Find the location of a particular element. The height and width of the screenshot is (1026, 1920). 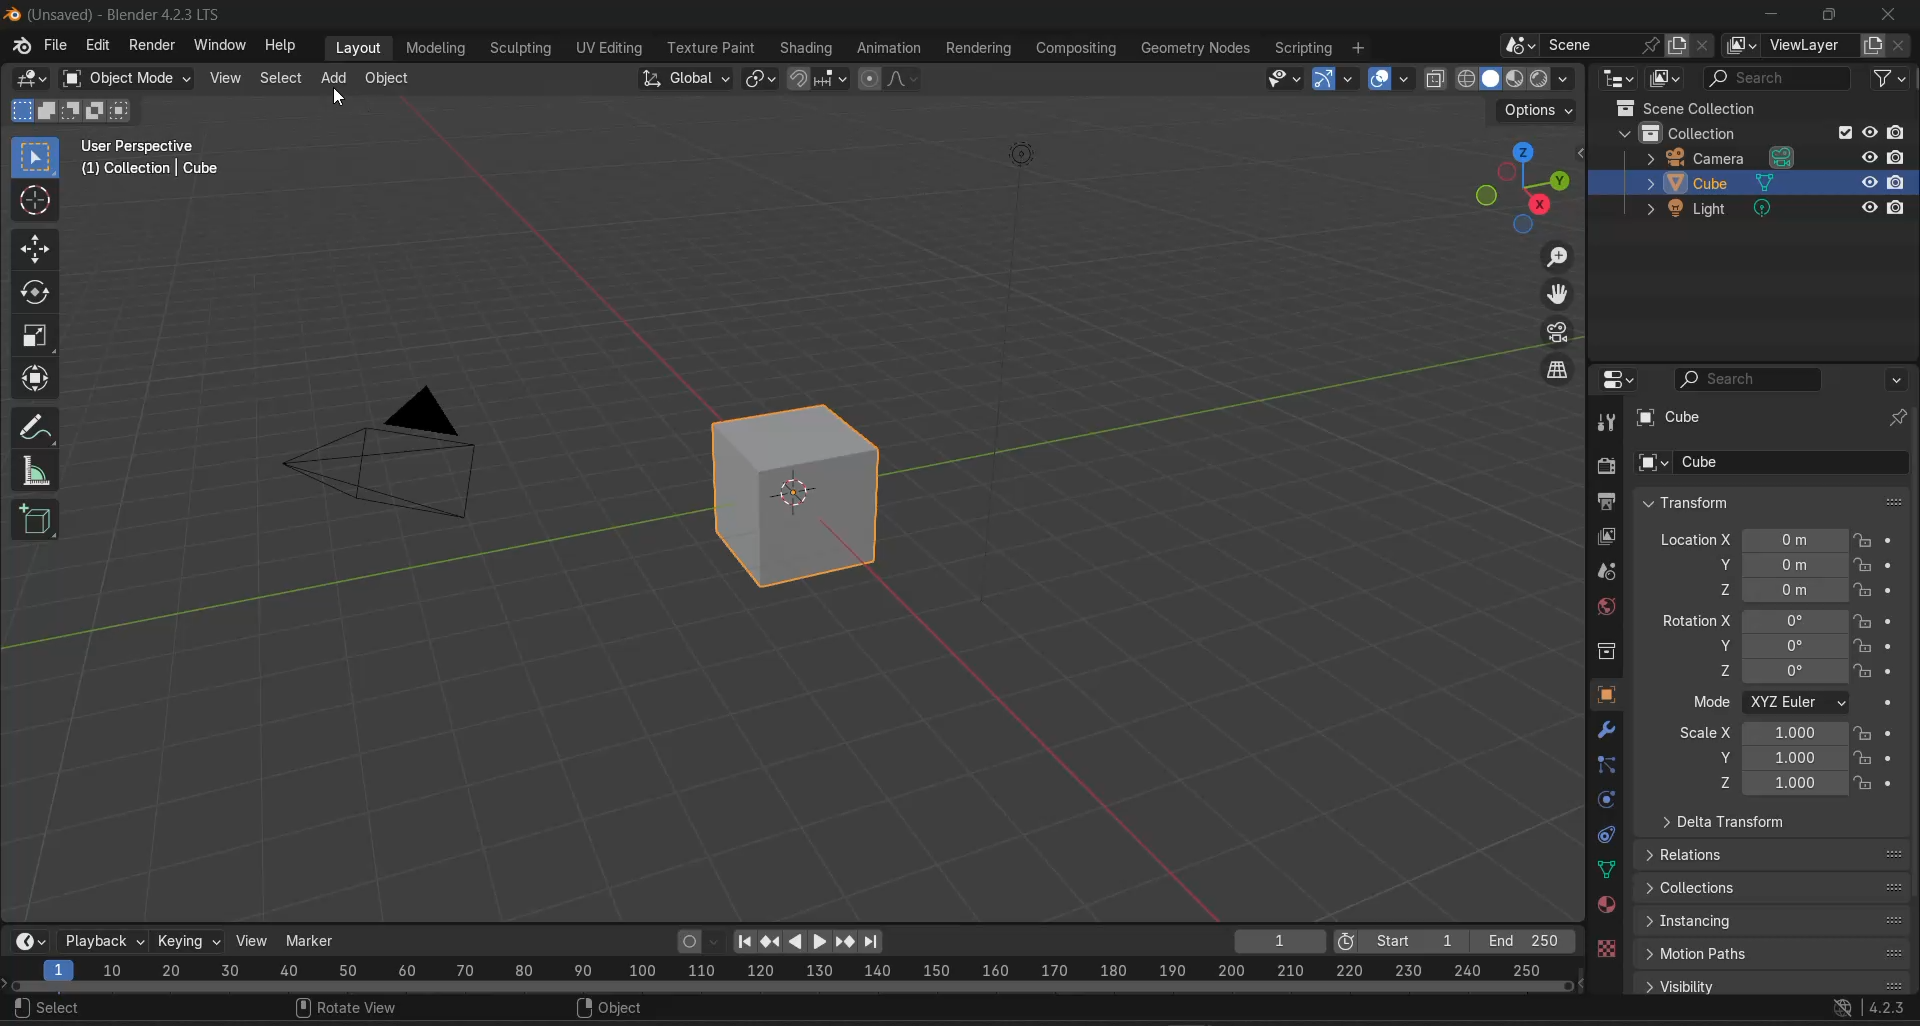

network preference is located at coordinates (1844, 1008).